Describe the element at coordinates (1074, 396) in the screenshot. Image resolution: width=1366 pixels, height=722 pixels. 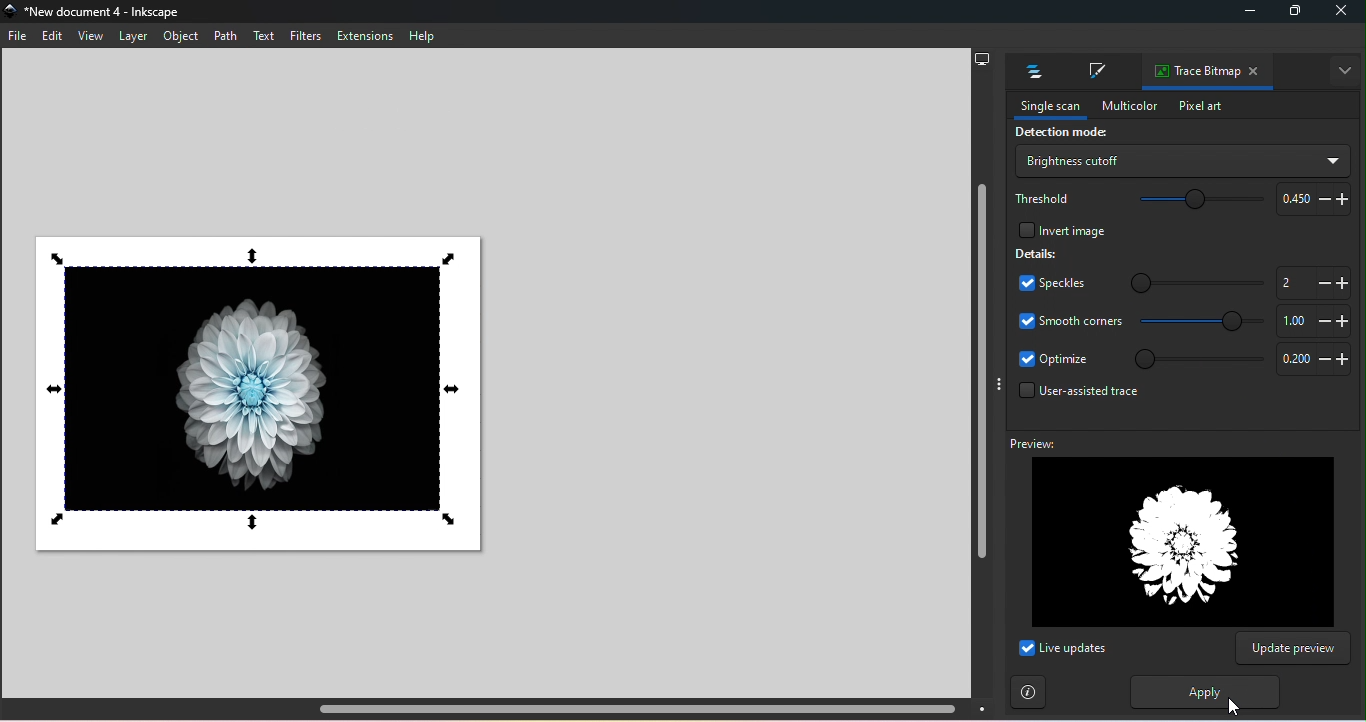
I see `User-assisted trace` at that location.